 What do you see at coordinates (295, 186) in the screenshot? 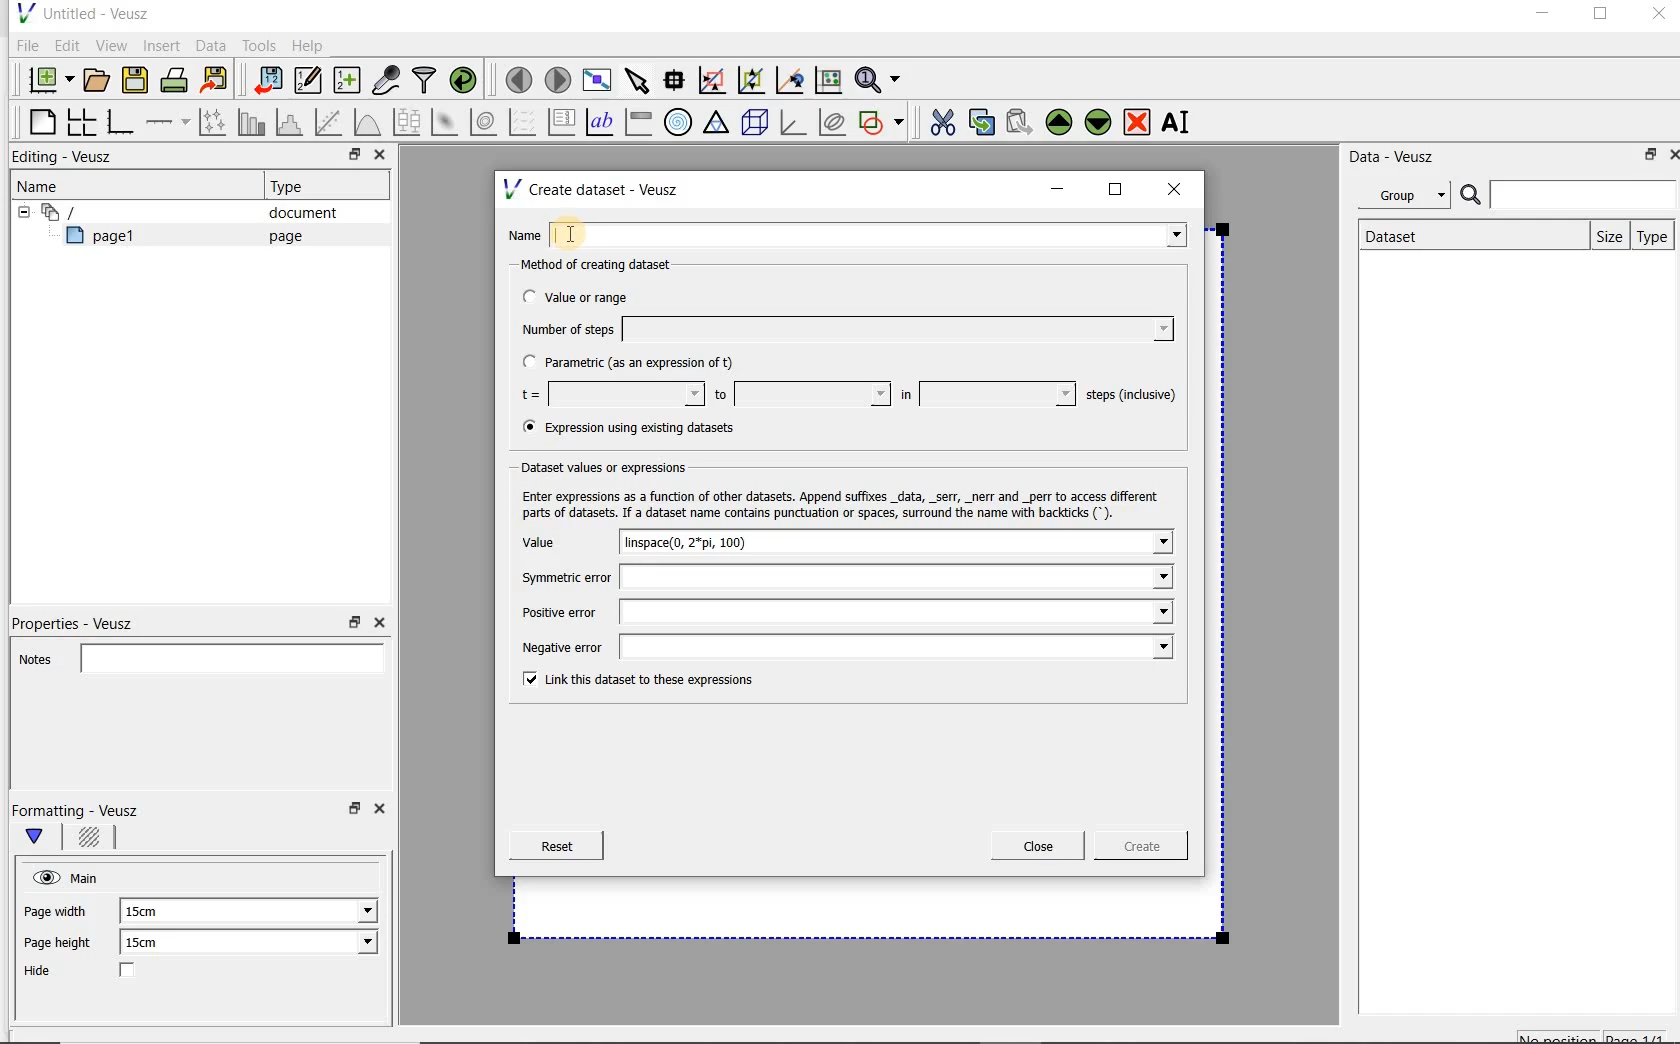
I see `Type` at bounding box center [295, 186].